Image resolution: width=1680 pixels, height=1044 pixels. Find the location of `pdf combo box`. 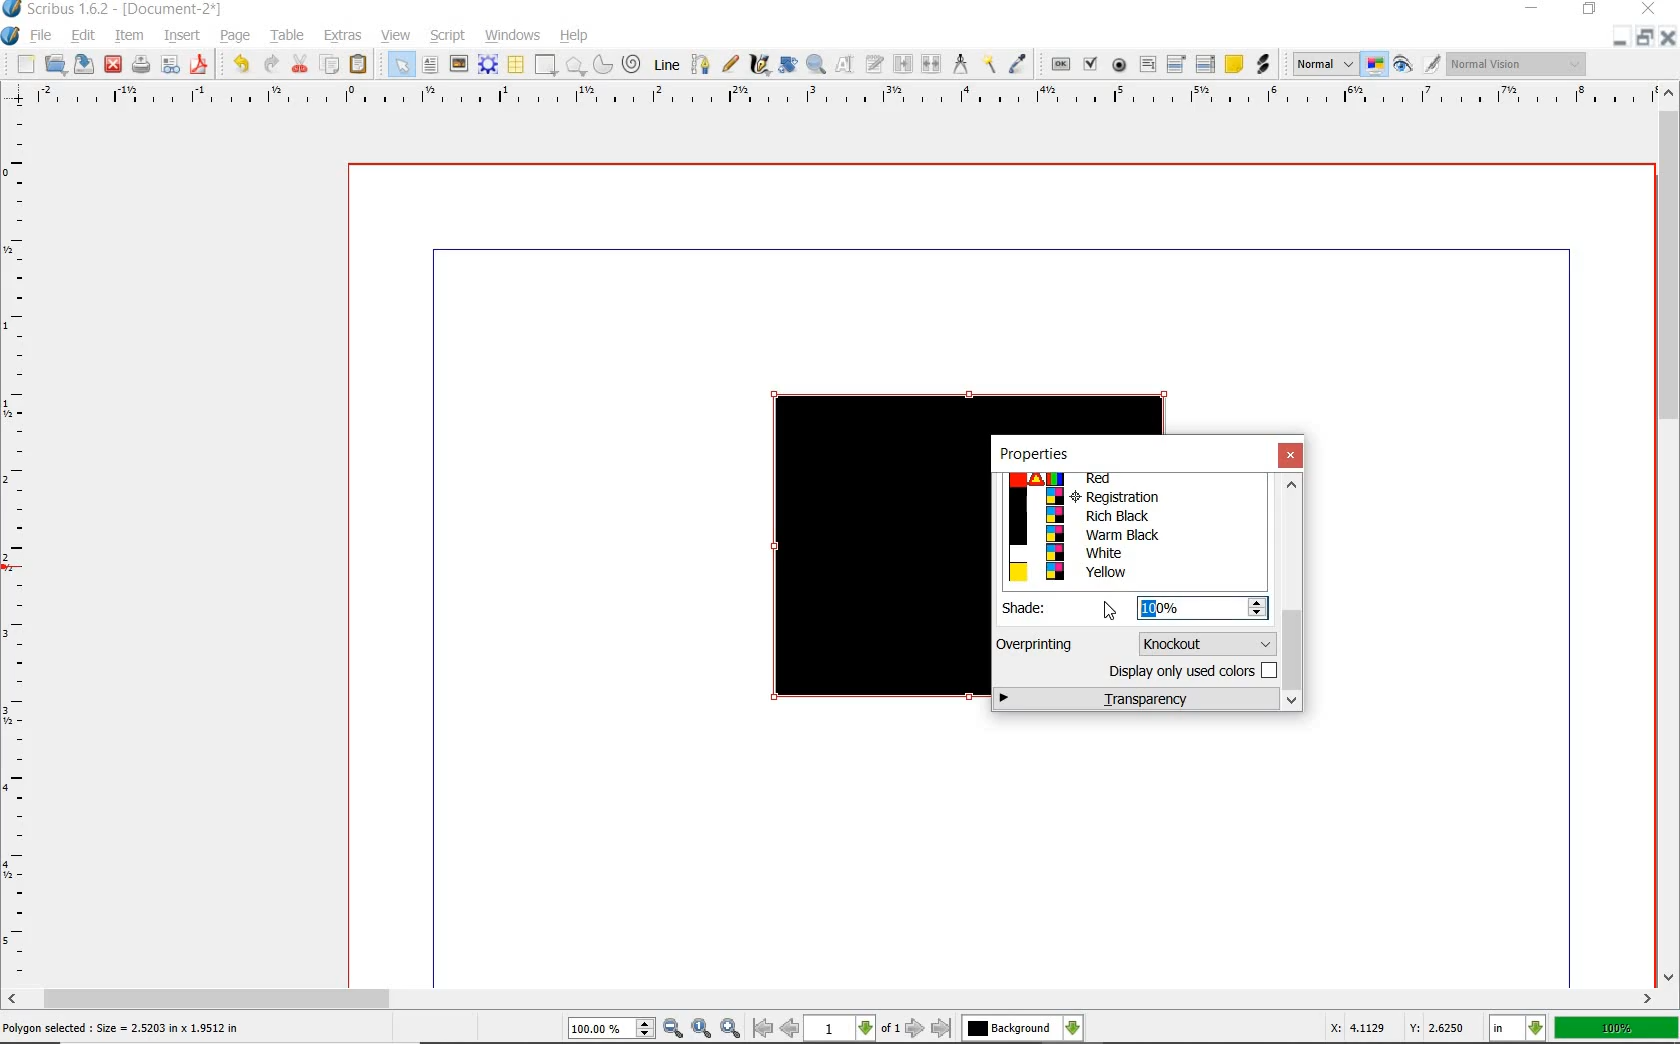

pdf combo box is located at coordinates (1176, 65).